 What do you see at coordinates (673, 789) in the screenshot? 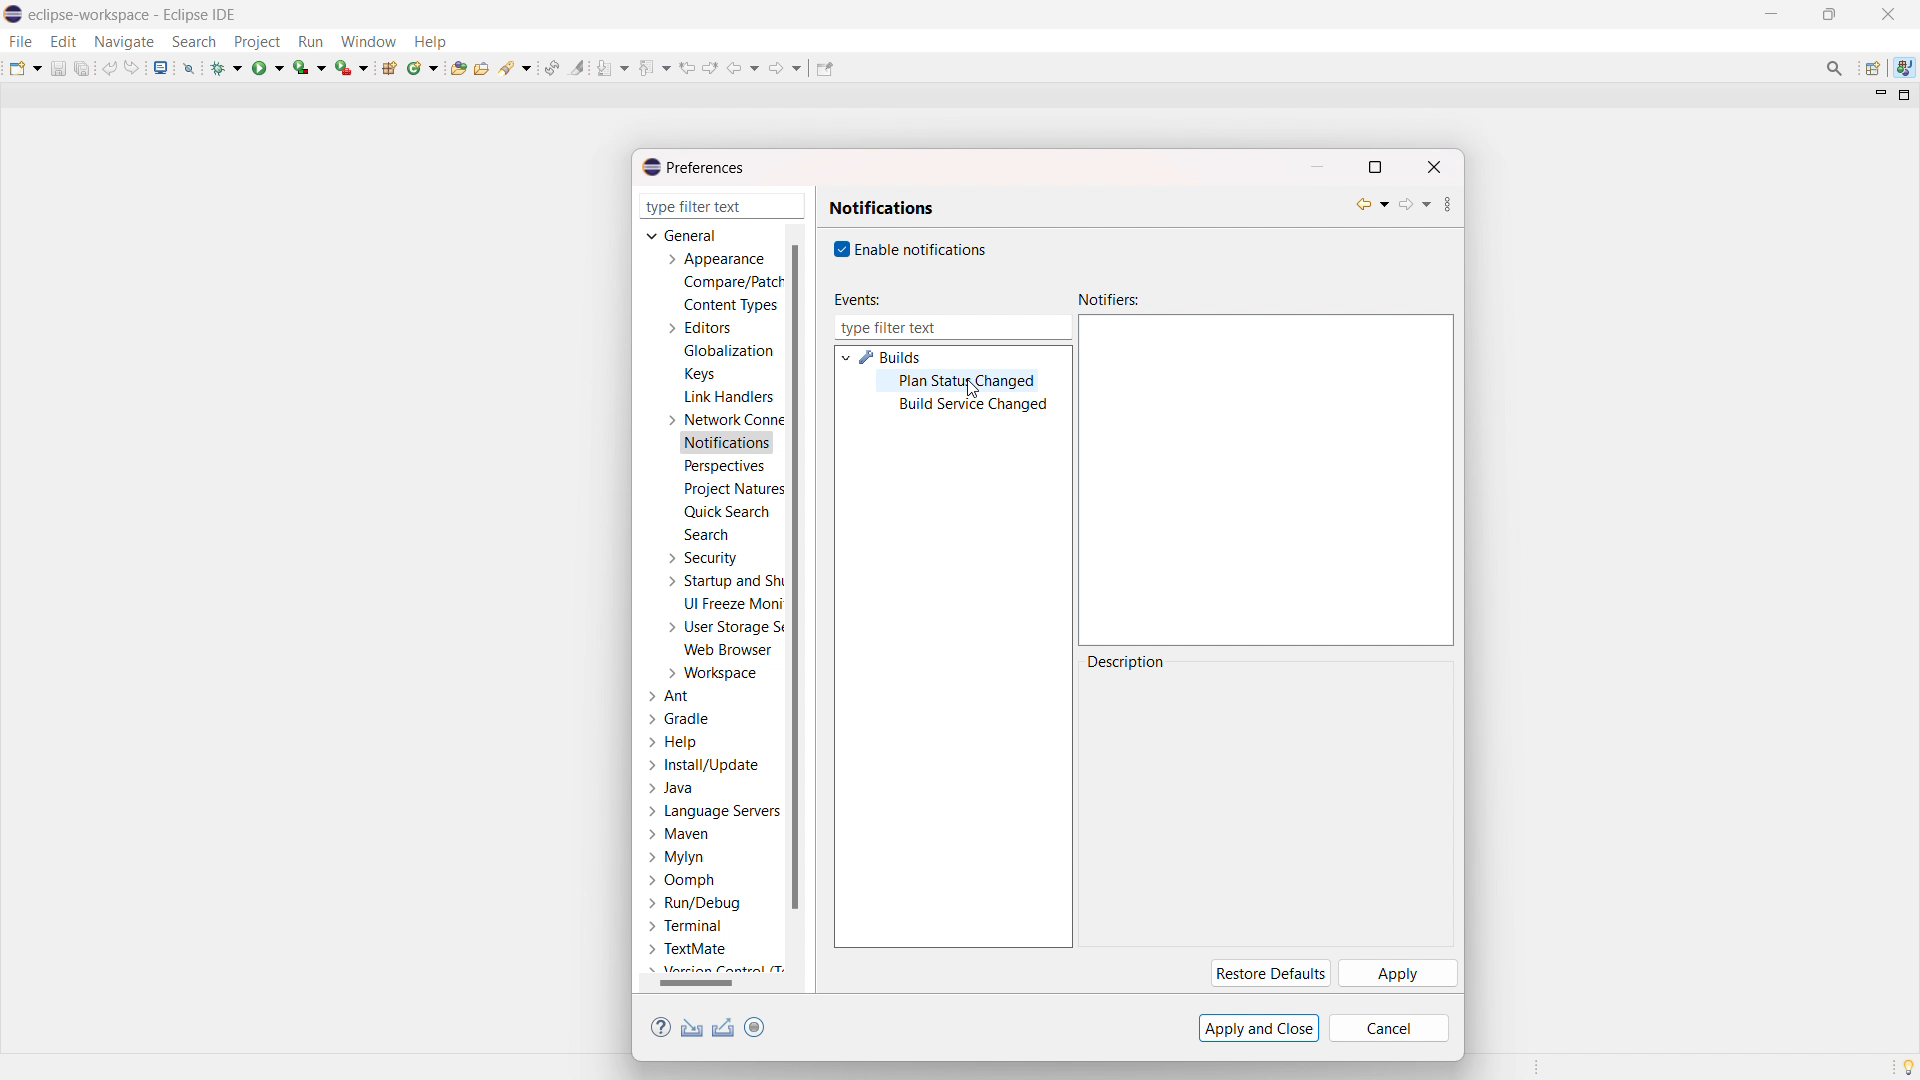
I see `java` at bounding box center [673, 789].